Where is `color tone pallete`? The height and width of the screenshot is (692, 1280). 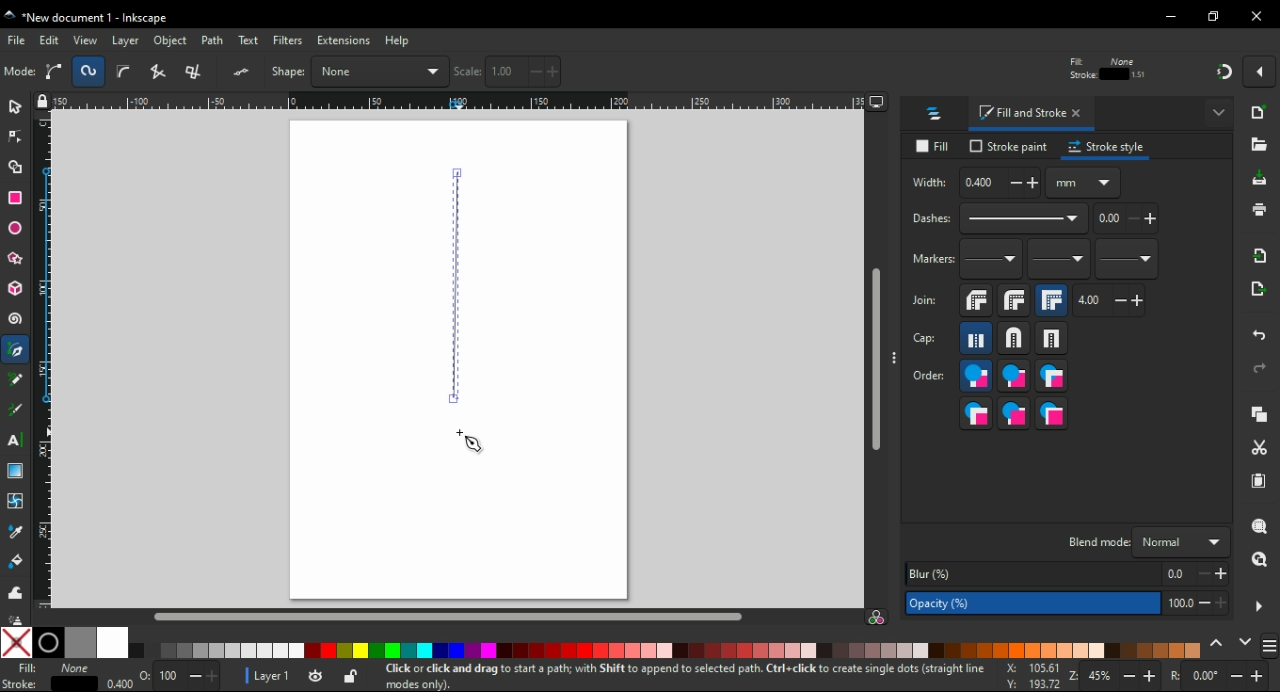 color tone pallete is located at coordinates (1166, 649).